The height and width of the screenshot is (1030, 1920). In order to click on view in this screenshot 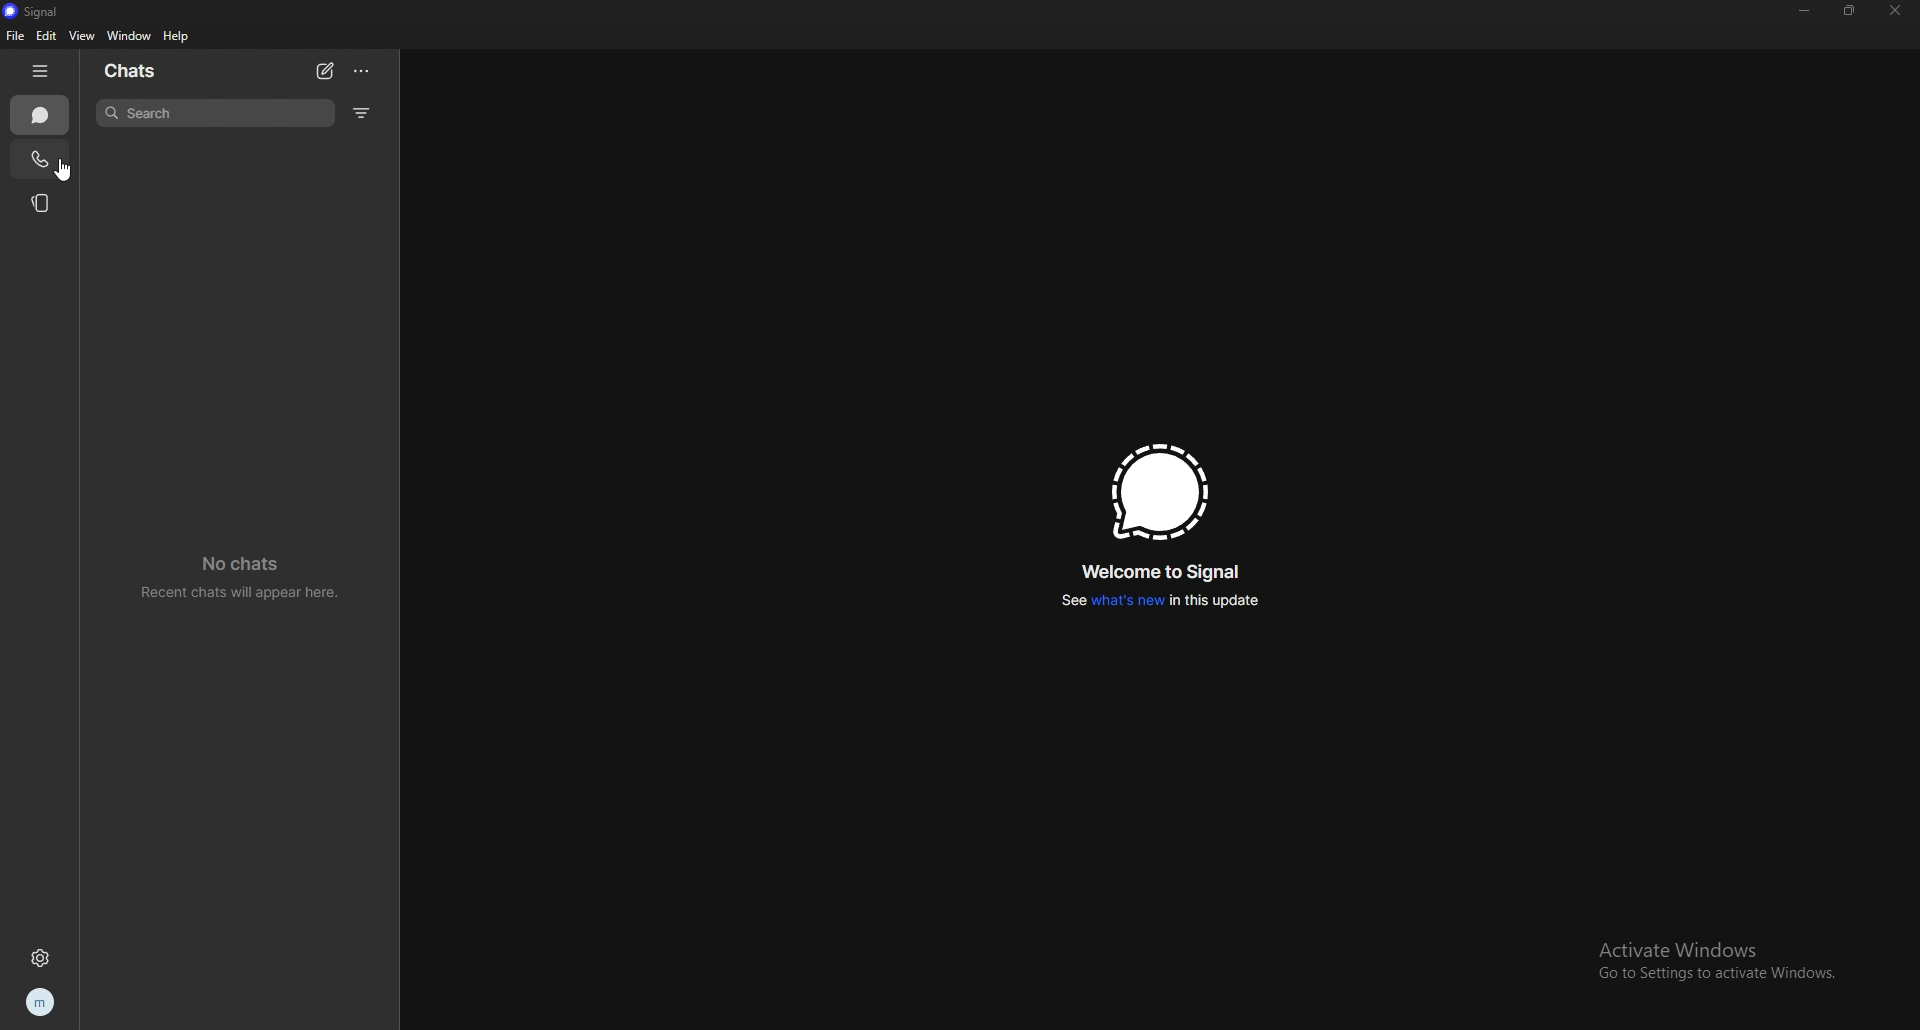, I will do `click(81, 35)`.